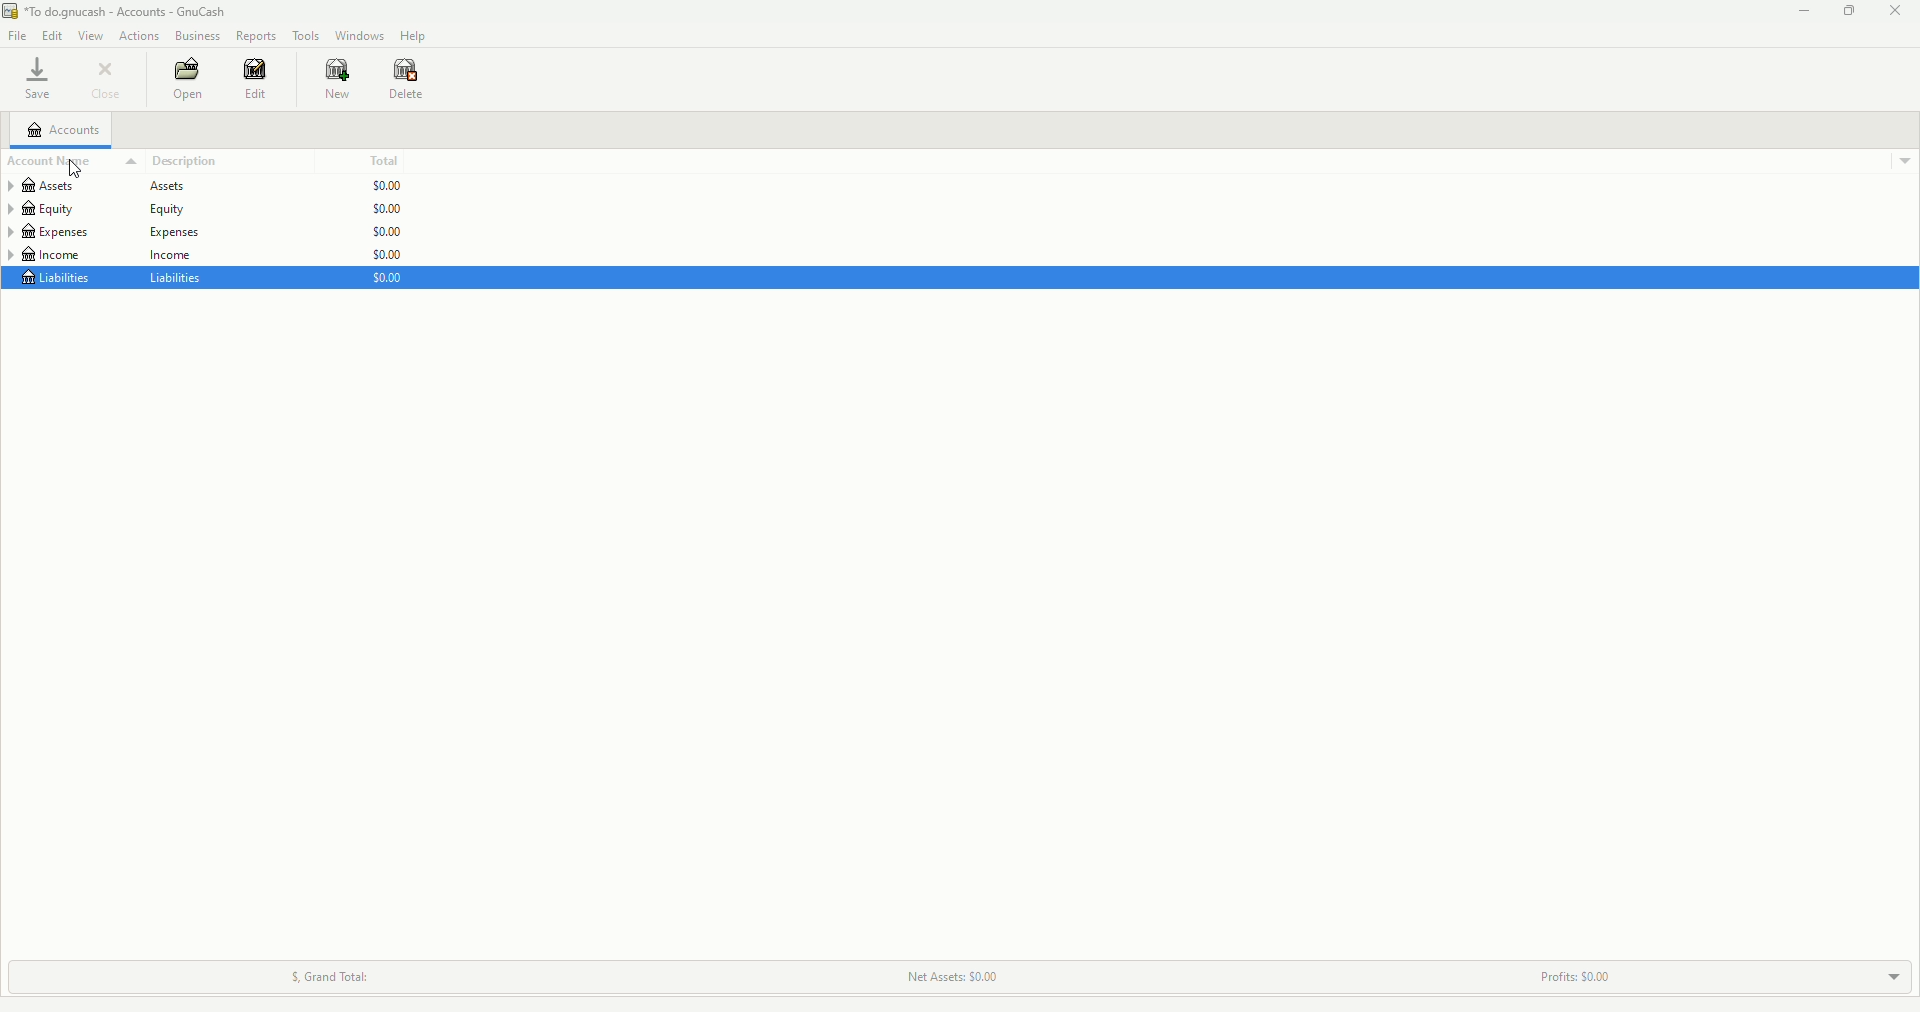 Image resolution: width=1920 pixels, height=1012 pixels. I want to click on Net Assets, so click(951, 972).